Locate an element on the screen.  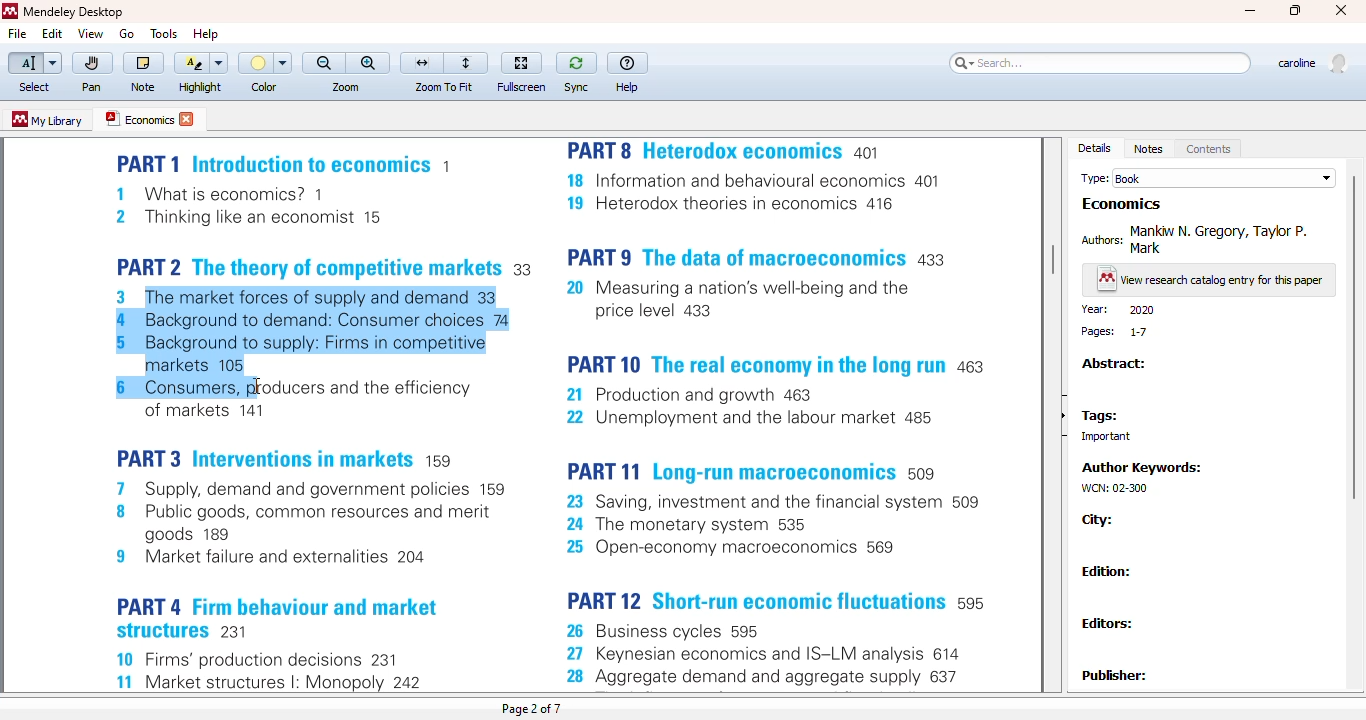
select is located at coordinates (34, 88).